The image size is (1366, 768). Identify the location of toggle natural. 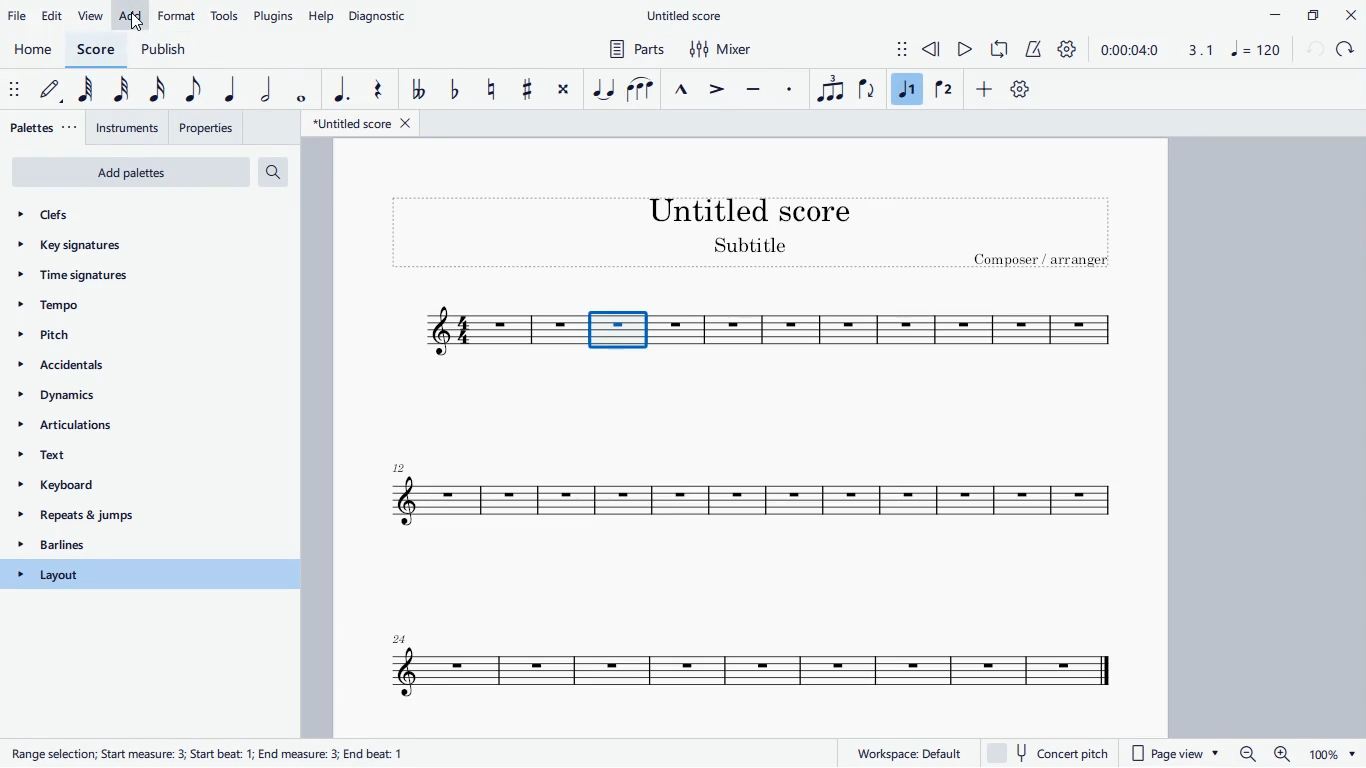
(492, 88).